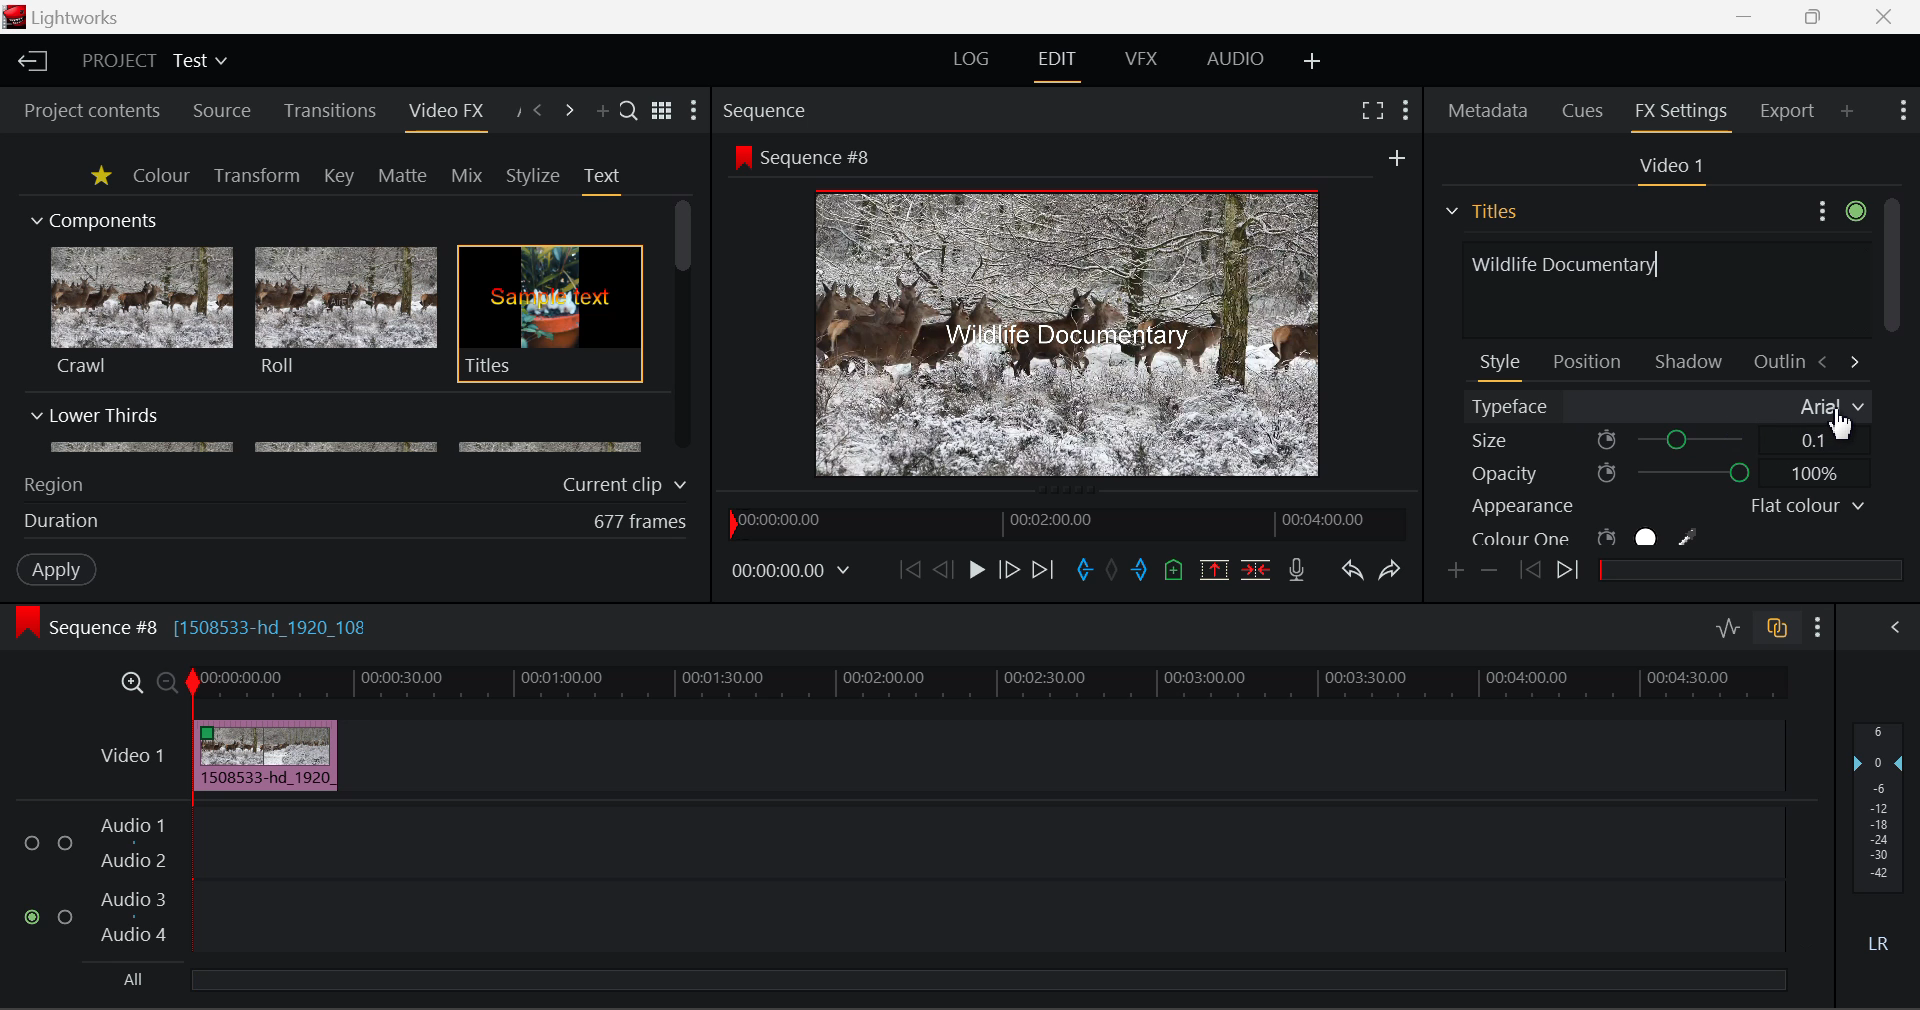  I want to click on Toggle audio levels editing, so click(1726, 625).